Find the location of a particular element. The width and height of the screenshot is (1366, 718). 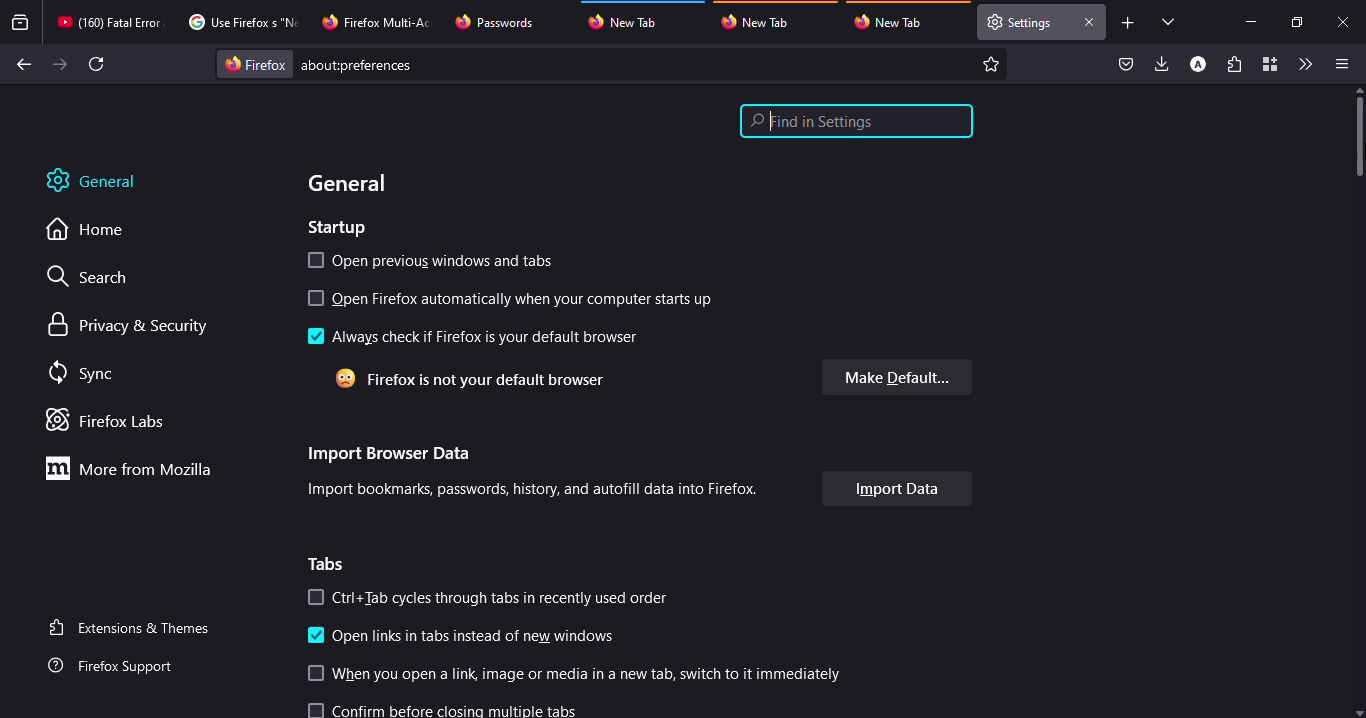

tab is located at coordinates (761, 21).